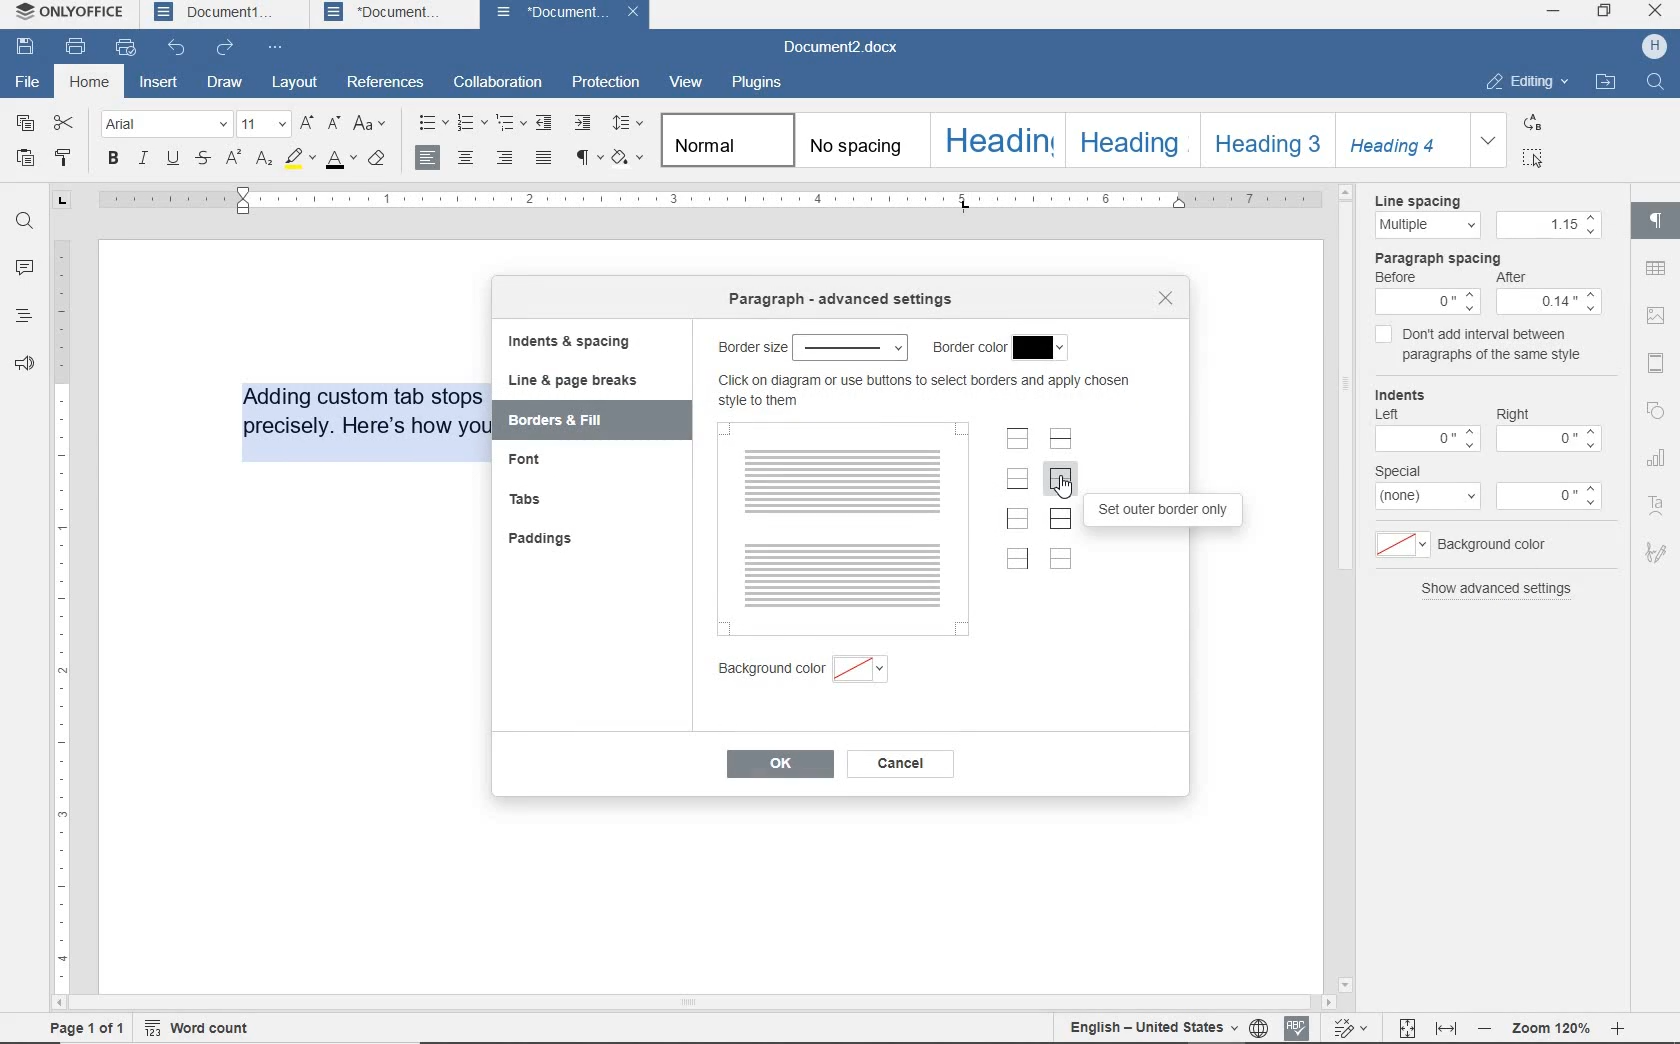 The image size is (1680, 1044). Describe the element at coordinates (1481, 1027) in the screenshot. I see `zoom out` at that location.